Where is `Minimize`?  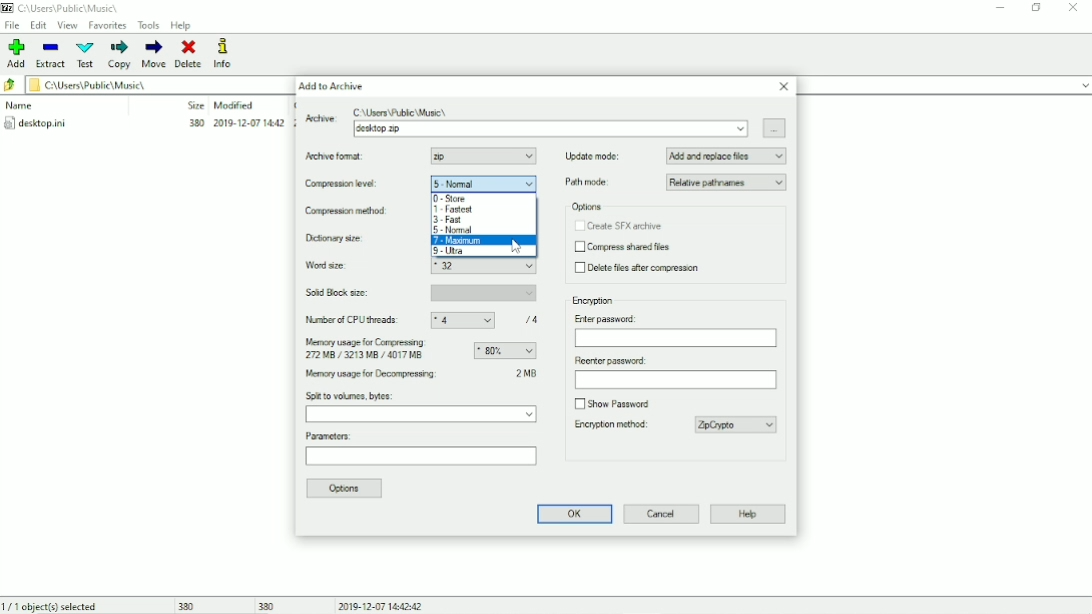
Minimize is located at coordinates (1001, 8).